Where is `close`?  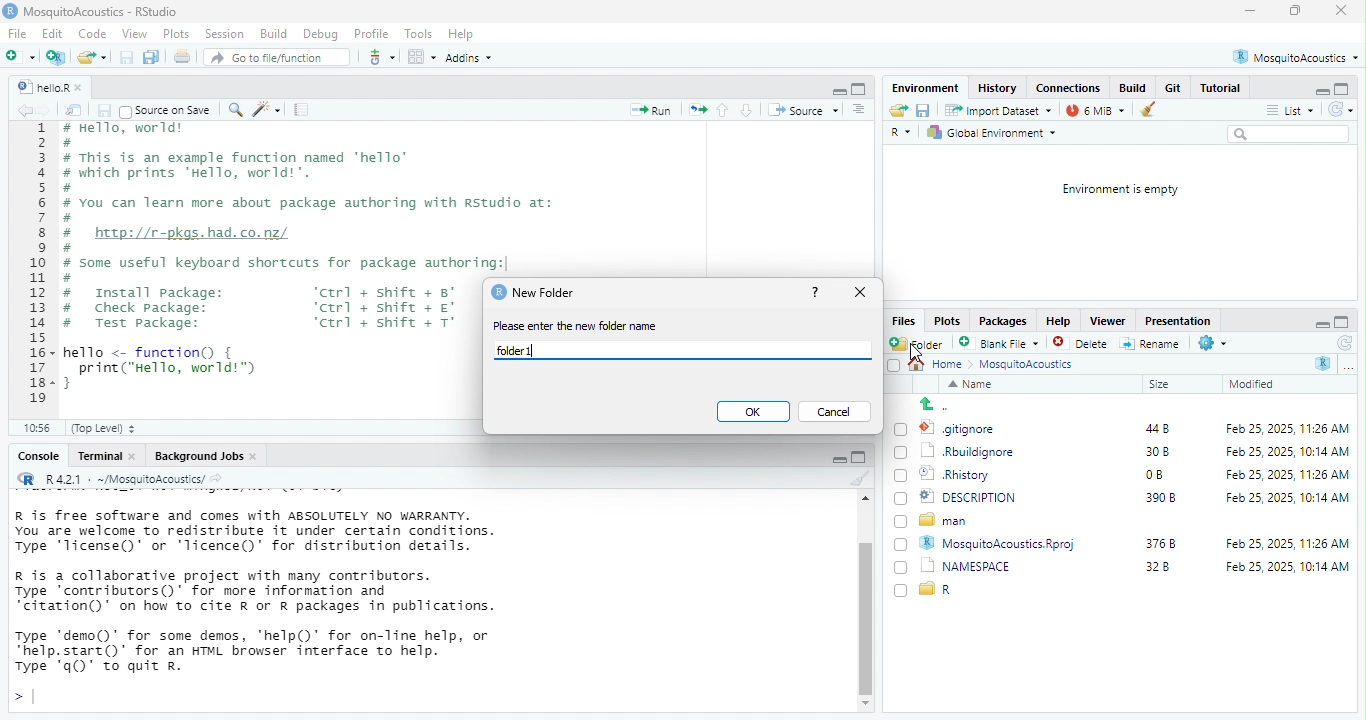
close is located at coordinates (1338, 11).